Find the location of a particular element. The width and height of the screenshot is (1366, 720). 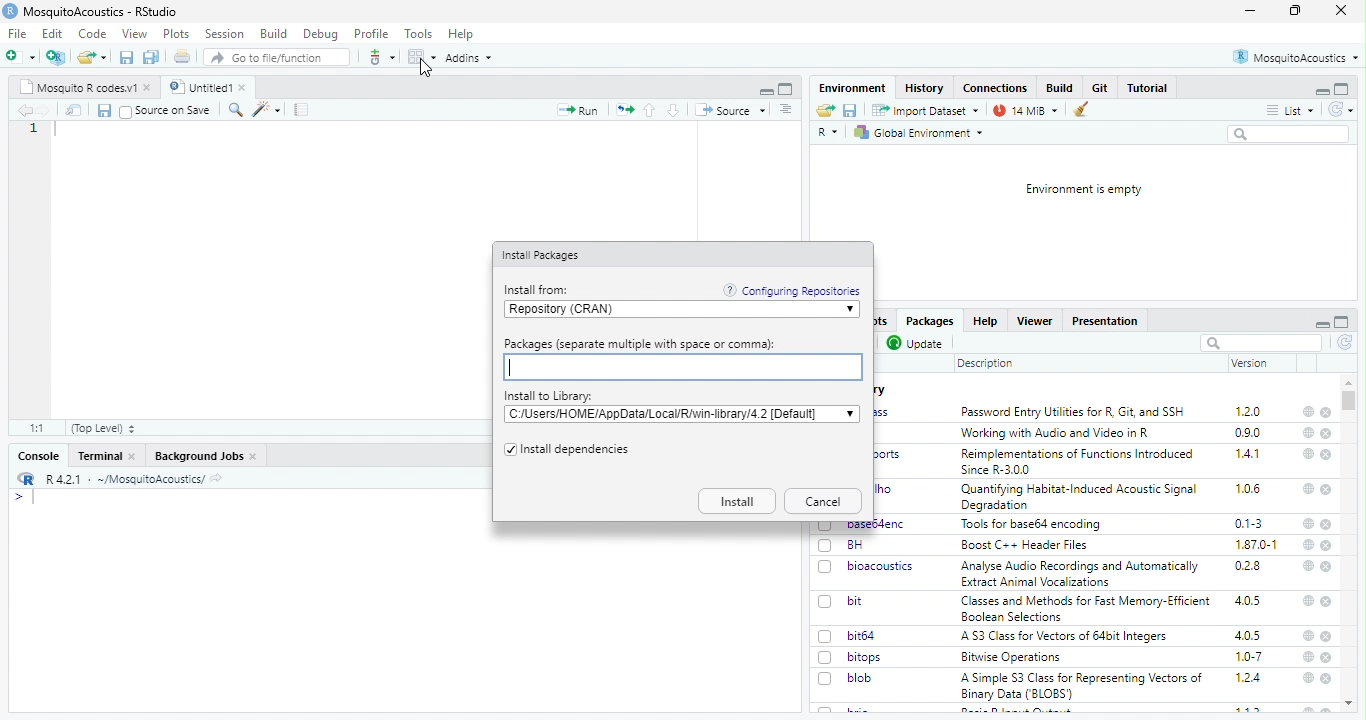

Source on save is located at coordinates (175, 111).